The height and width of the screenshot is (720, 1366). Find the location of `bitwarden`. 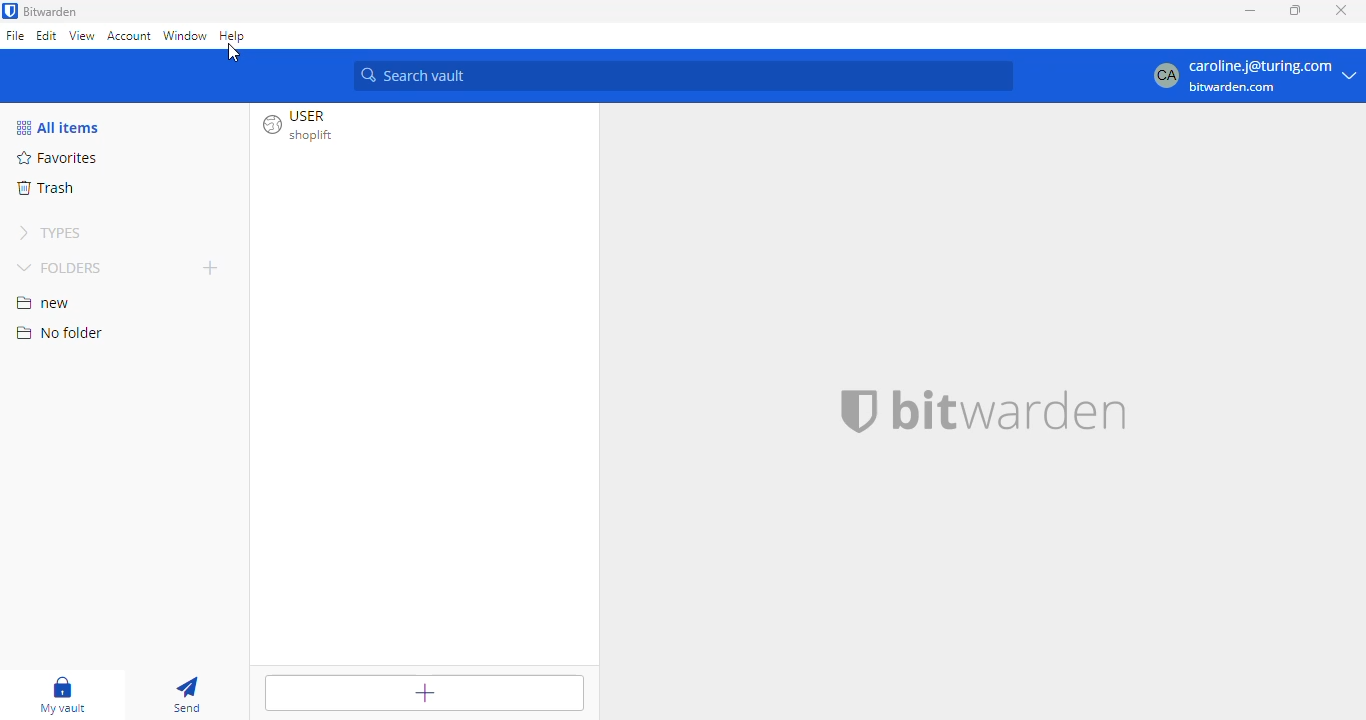

bitwarden is located at coordinates (1007, 412).